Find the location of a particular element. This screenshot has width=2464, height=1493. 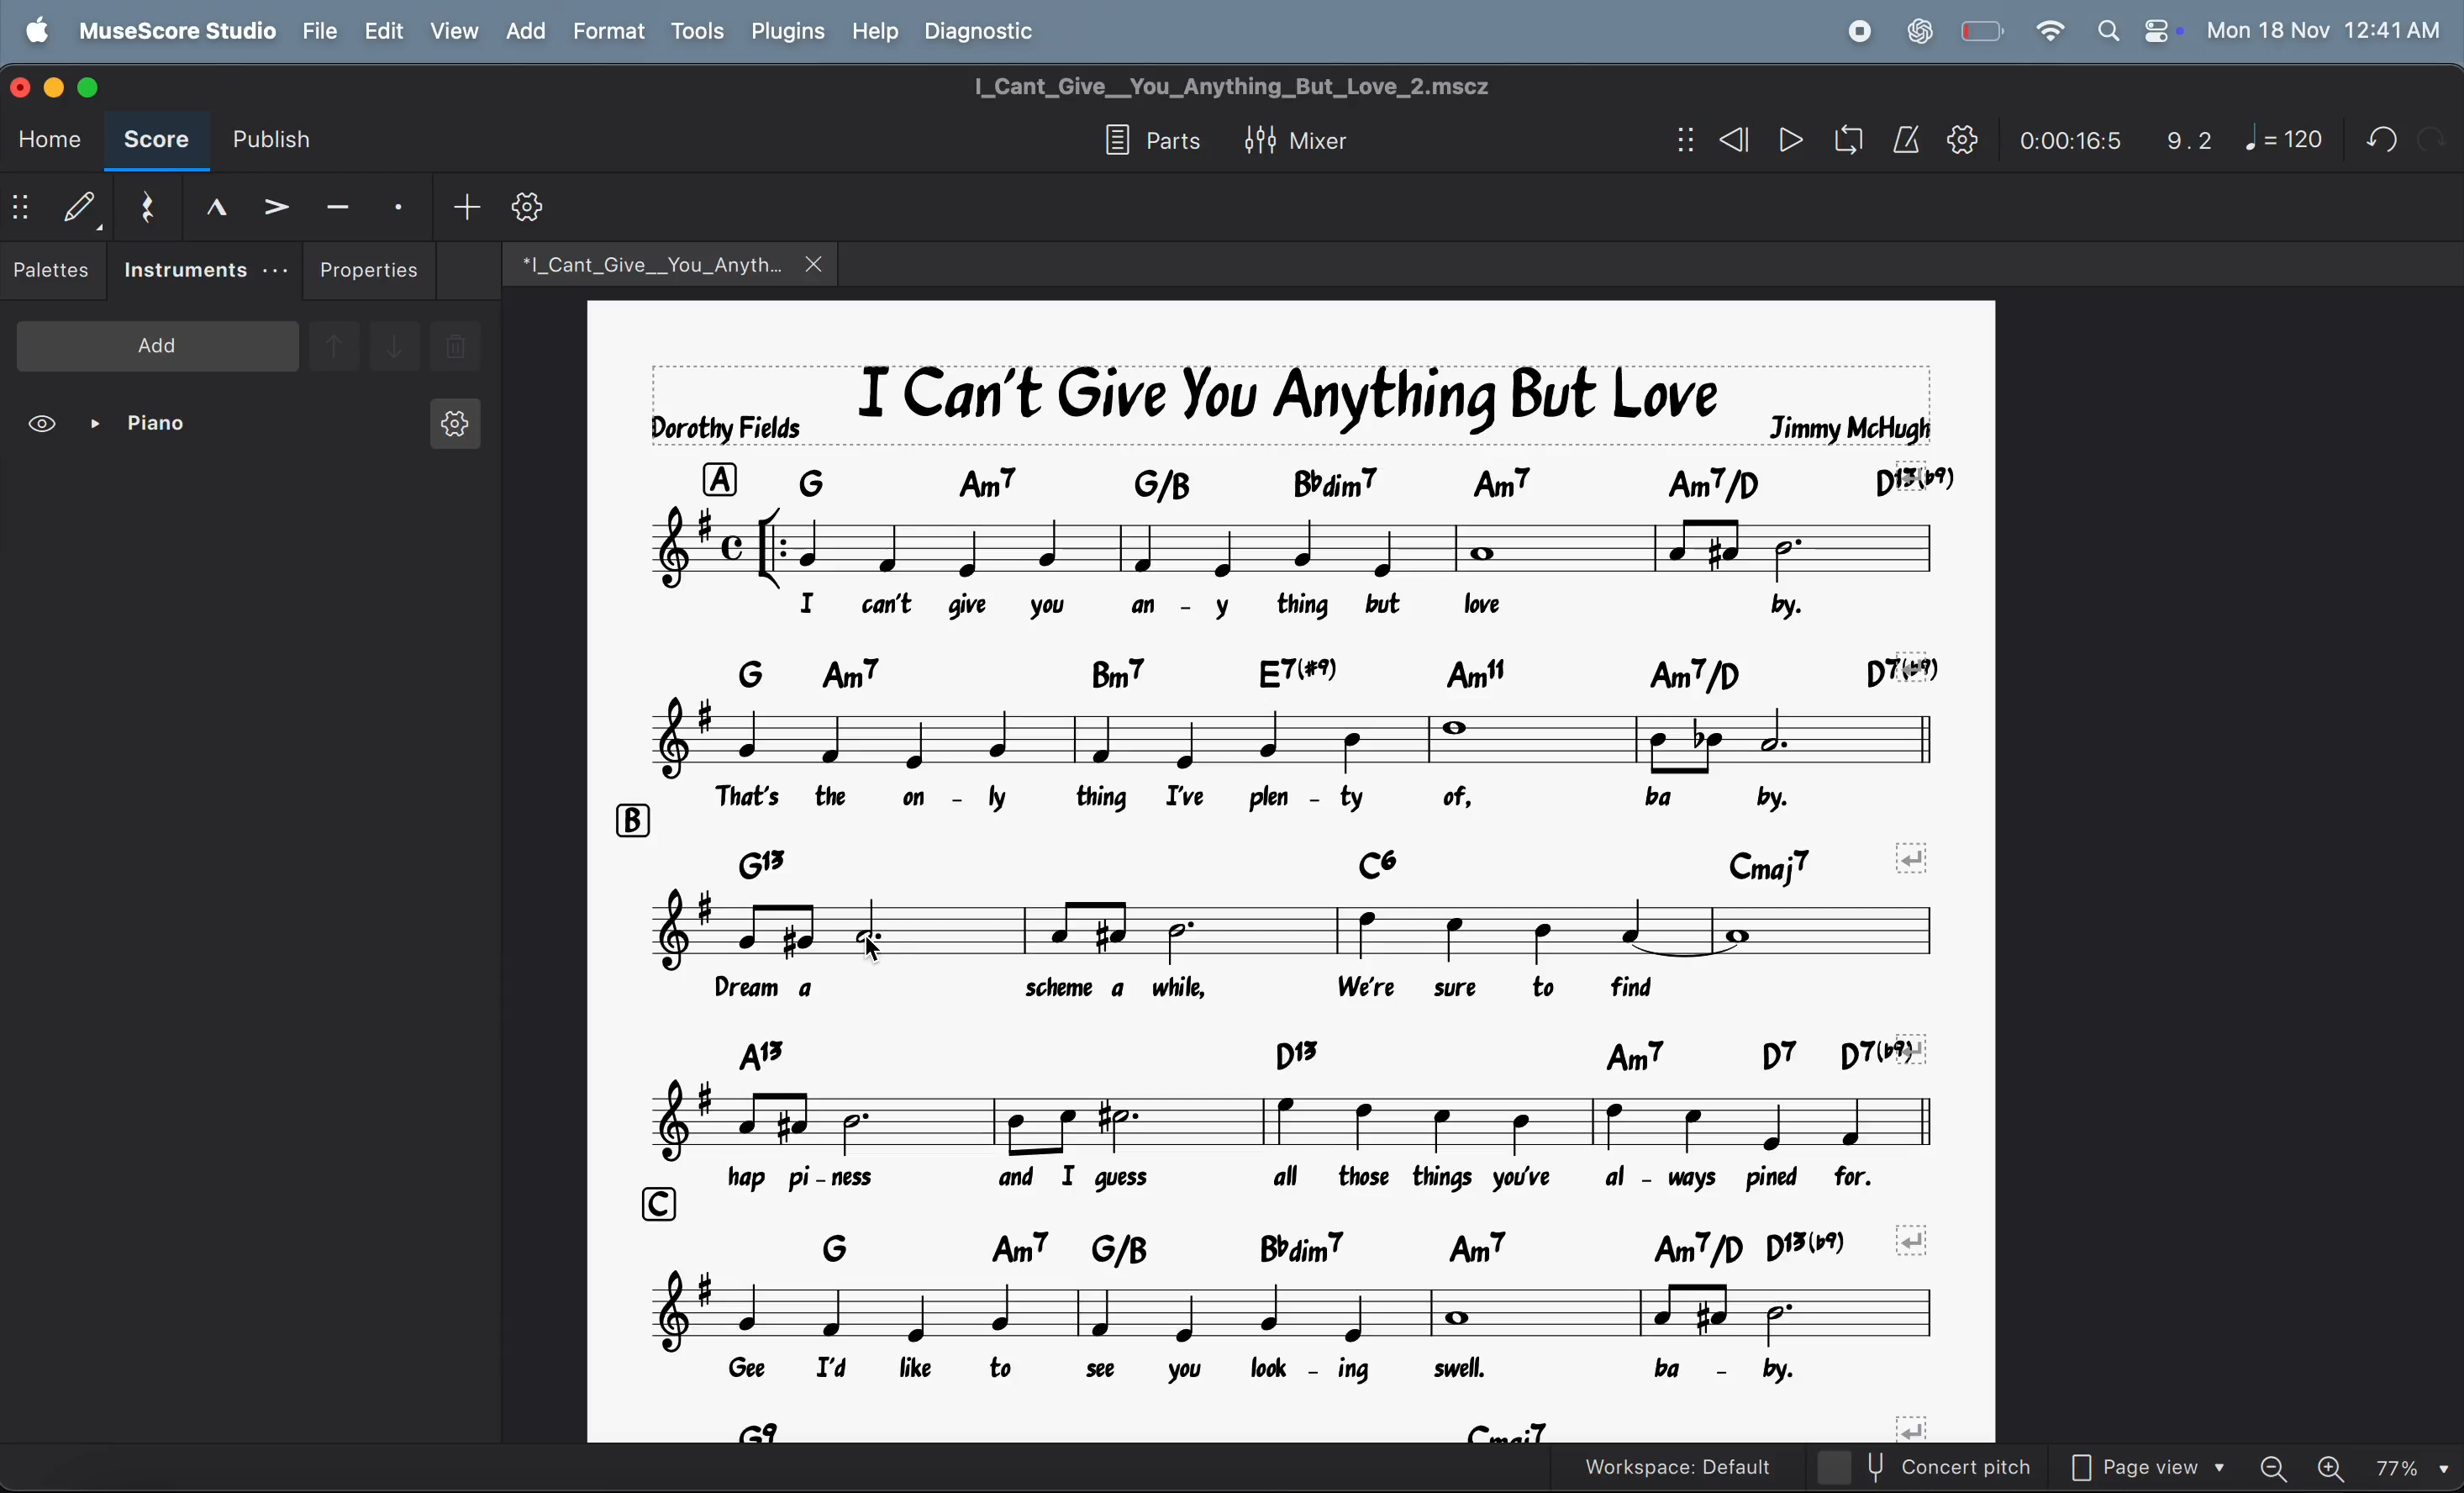

close is located at coordinates (24, 89).